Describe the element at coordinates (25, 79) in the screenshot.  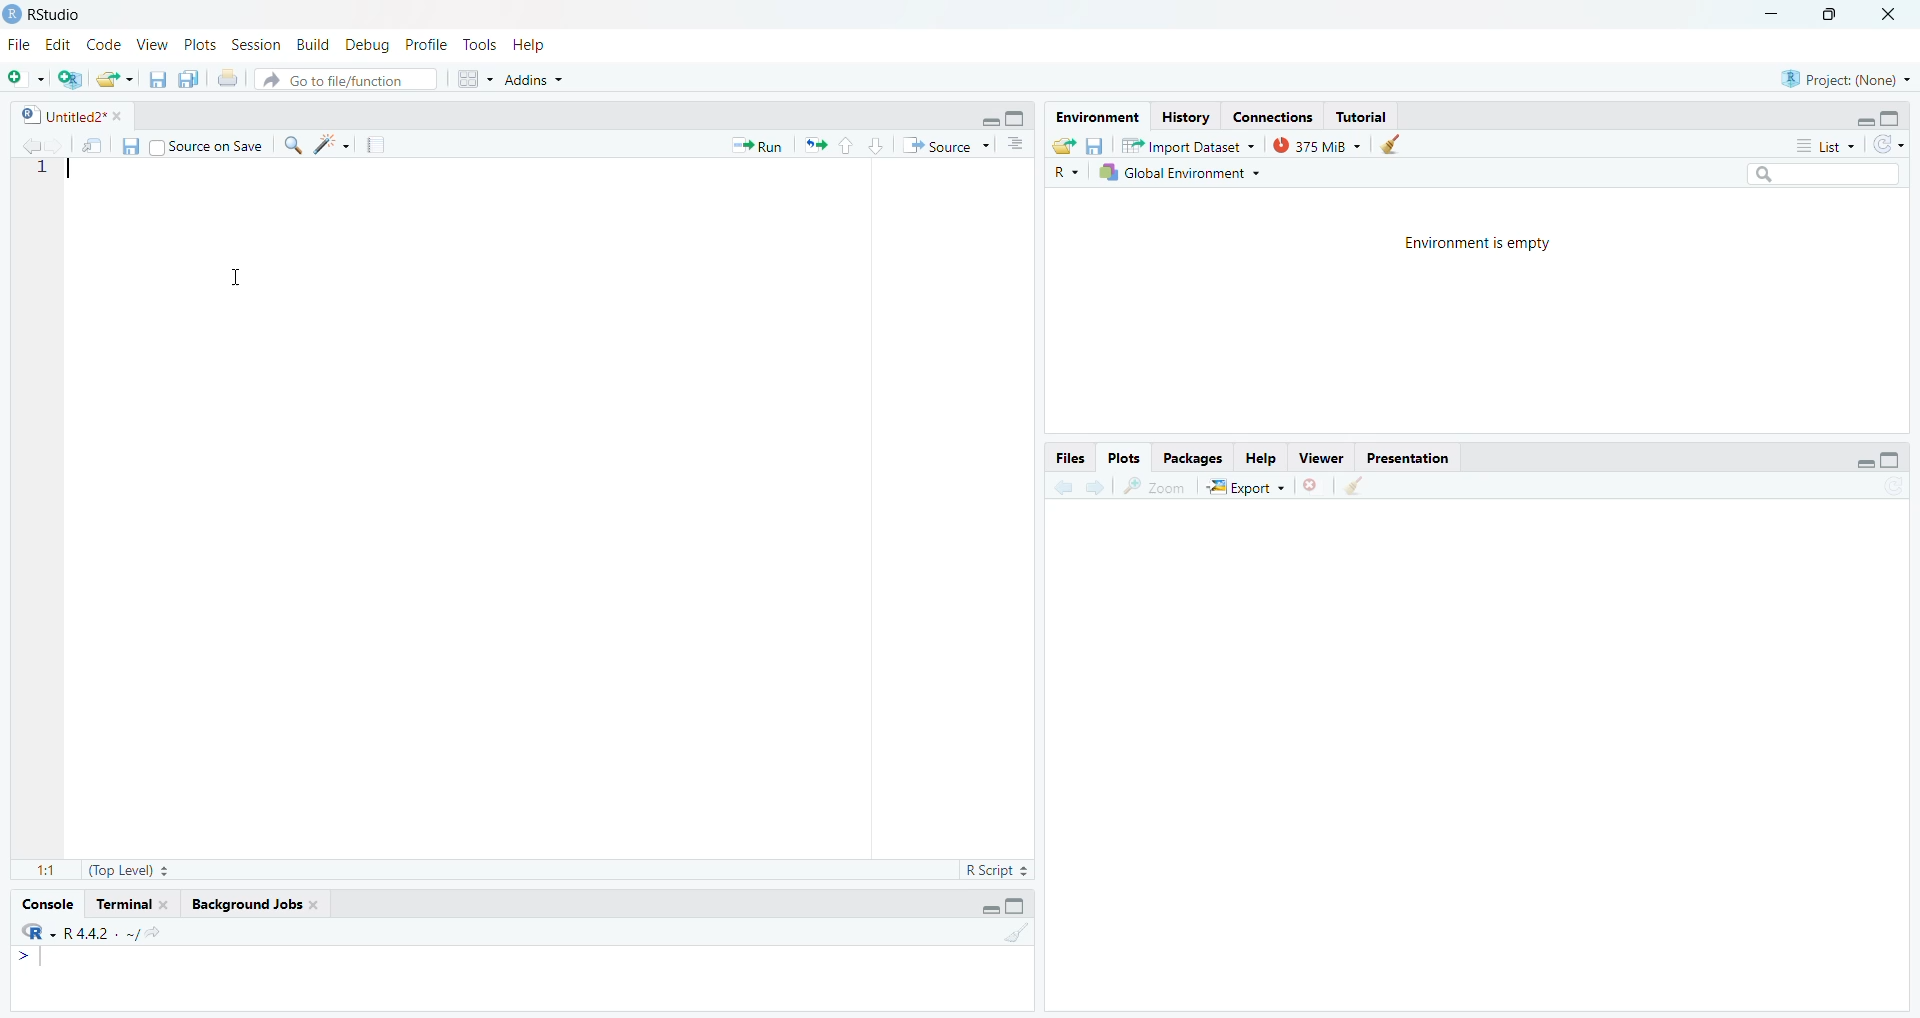
I see `new file` at that location.